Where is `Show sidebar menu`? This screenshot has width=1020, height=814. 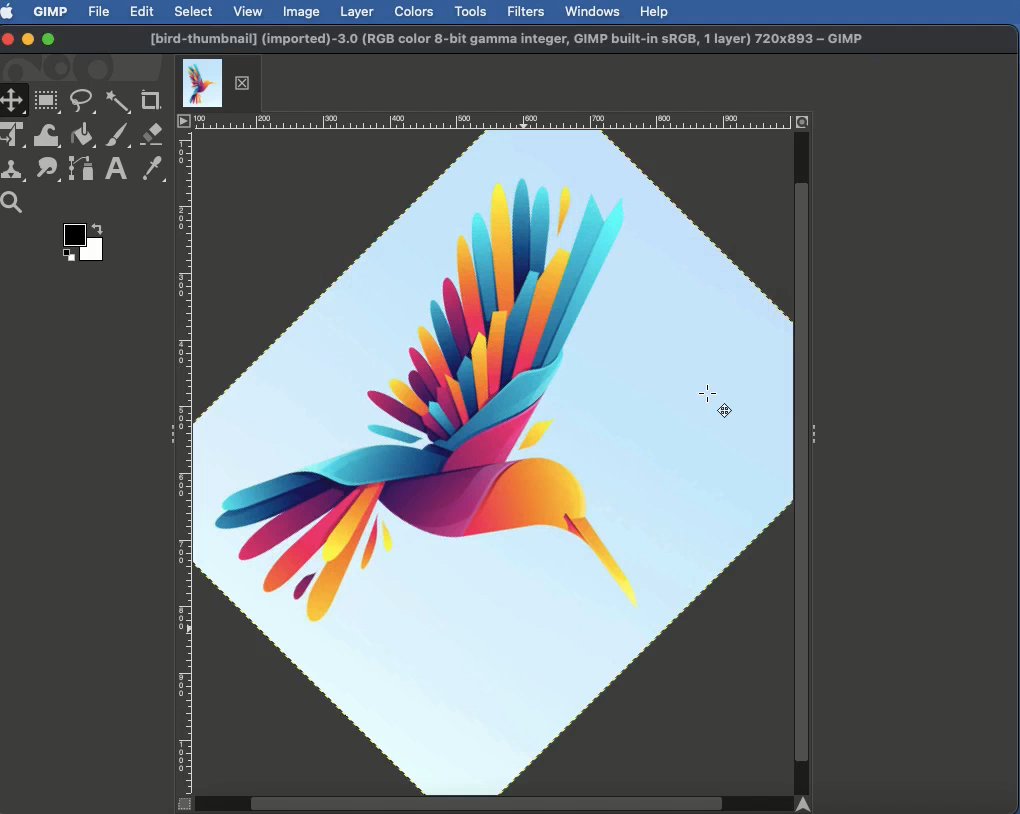
Show sidebar menu is located at coordinates (817, 430).